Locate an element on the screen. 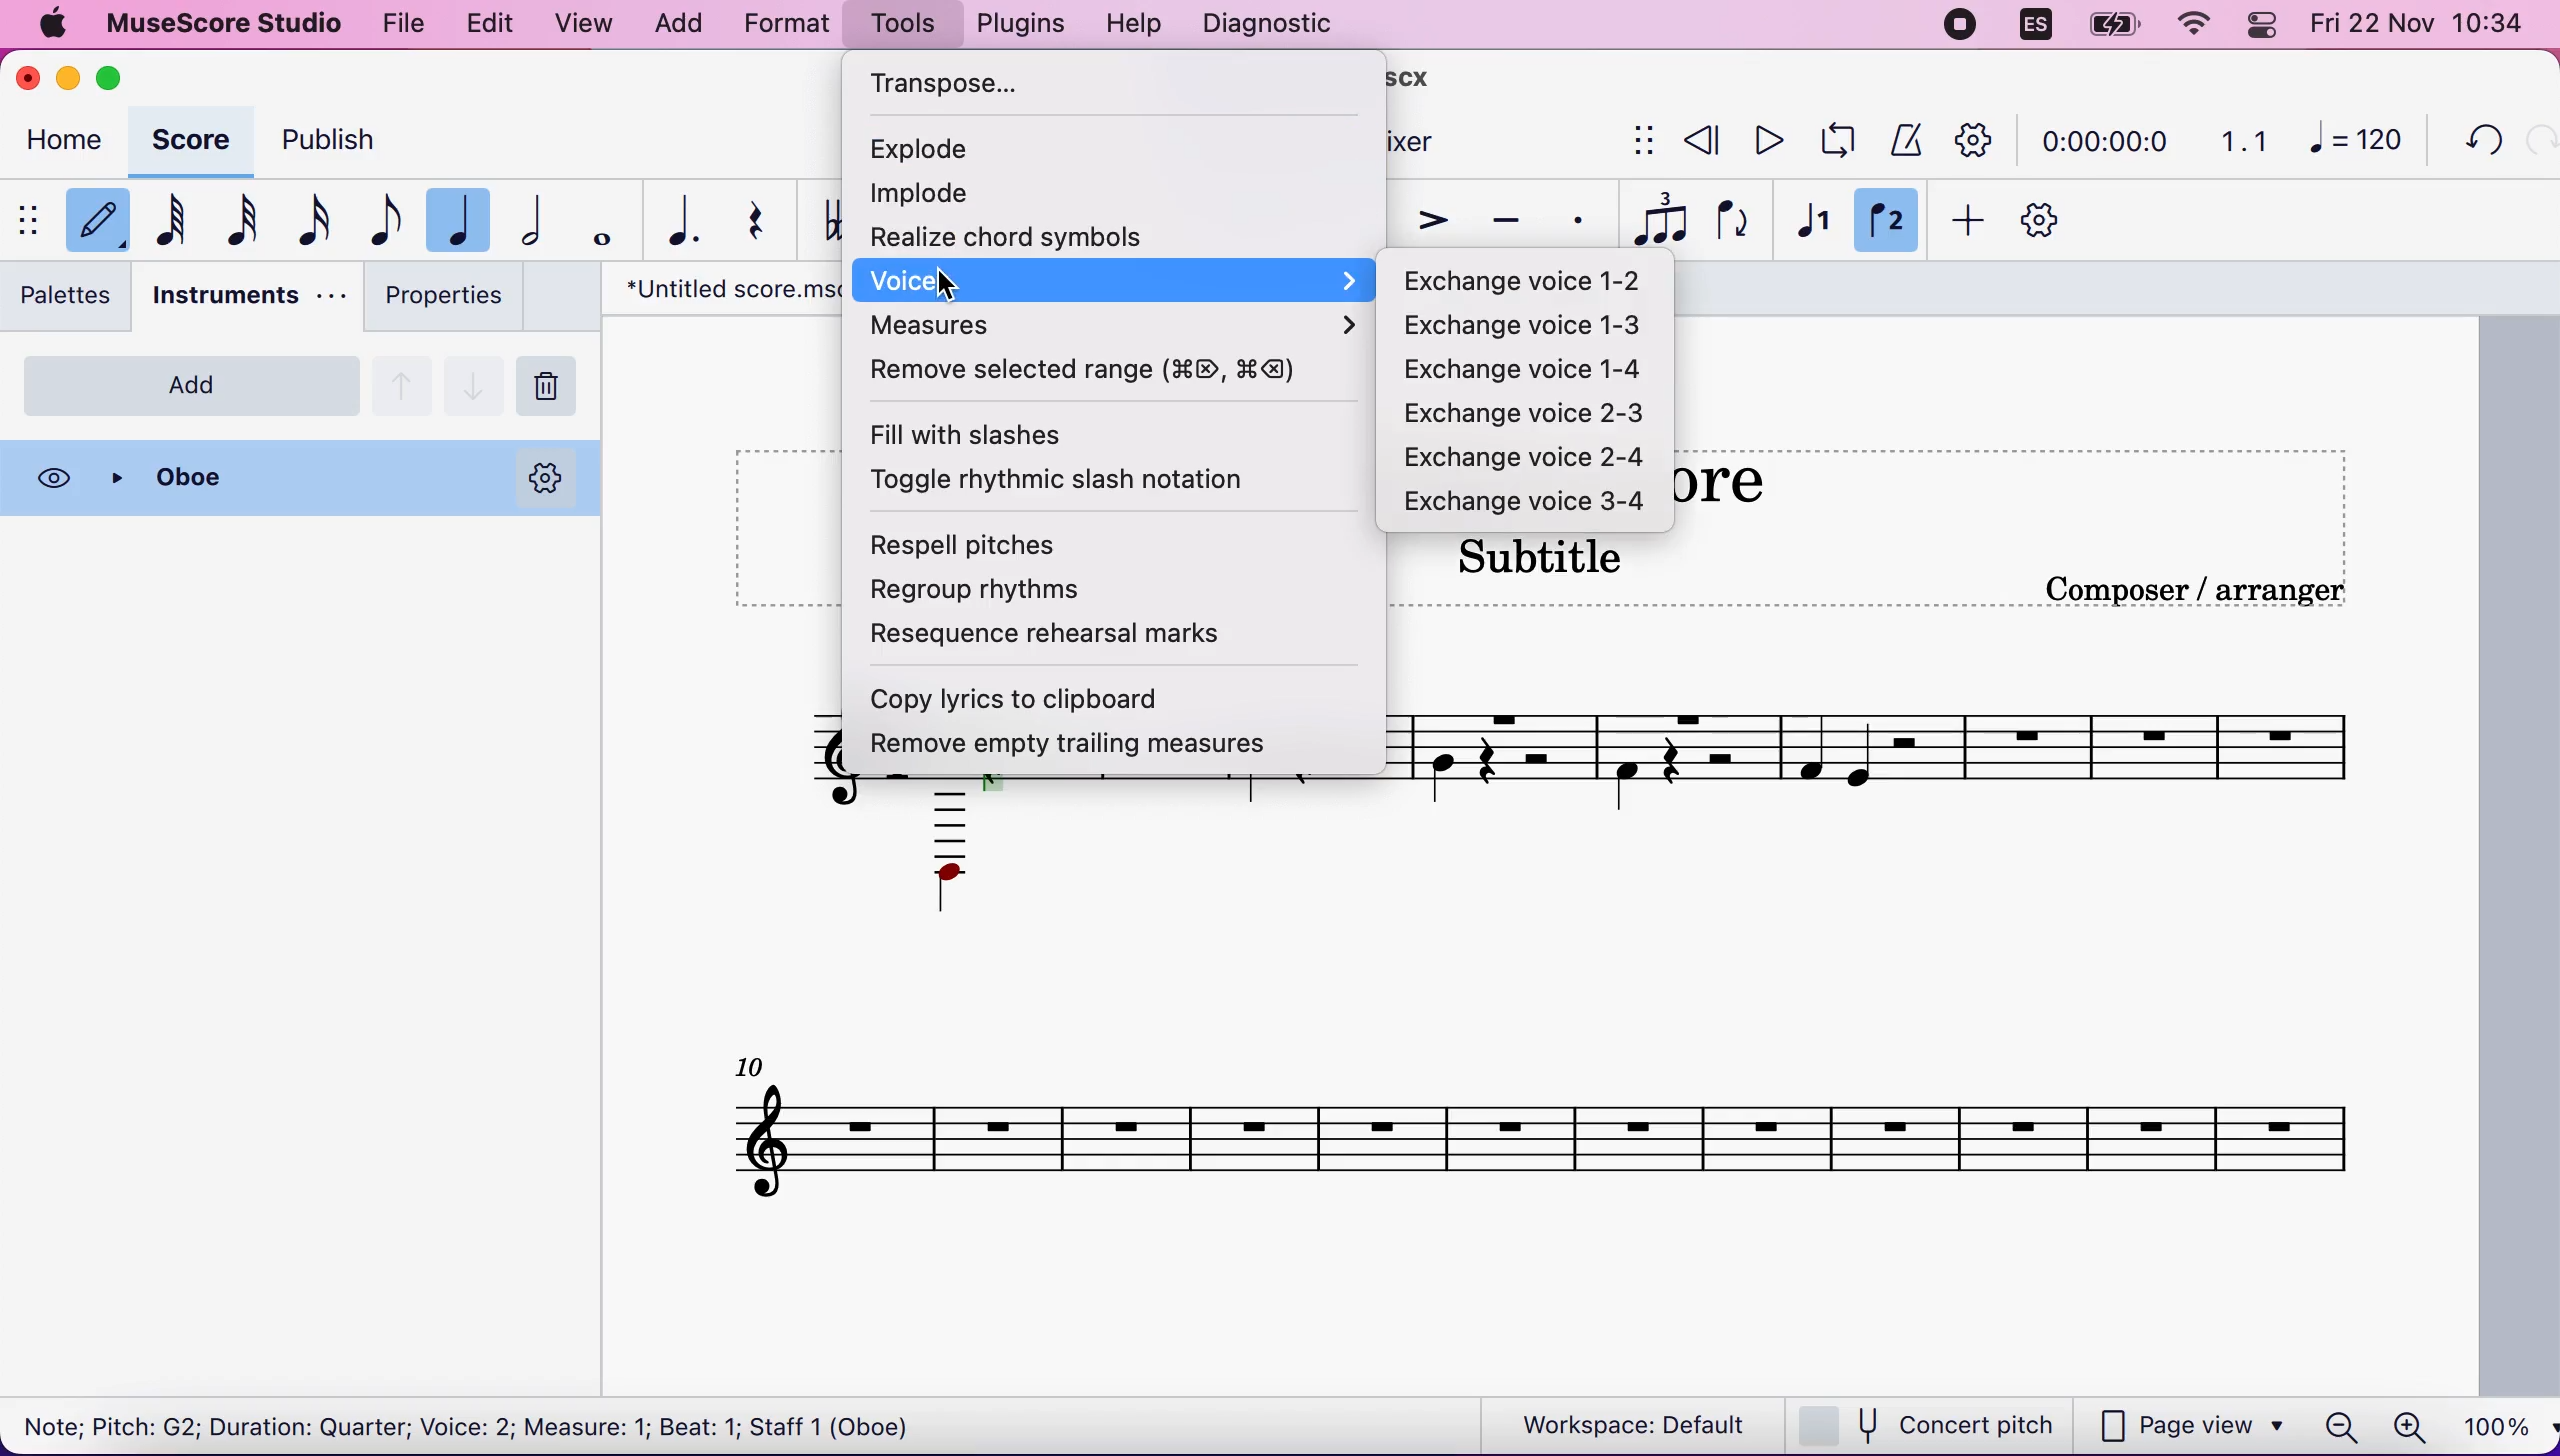 The image size is (2560, 1456). score is located at coordinates (187, 135).